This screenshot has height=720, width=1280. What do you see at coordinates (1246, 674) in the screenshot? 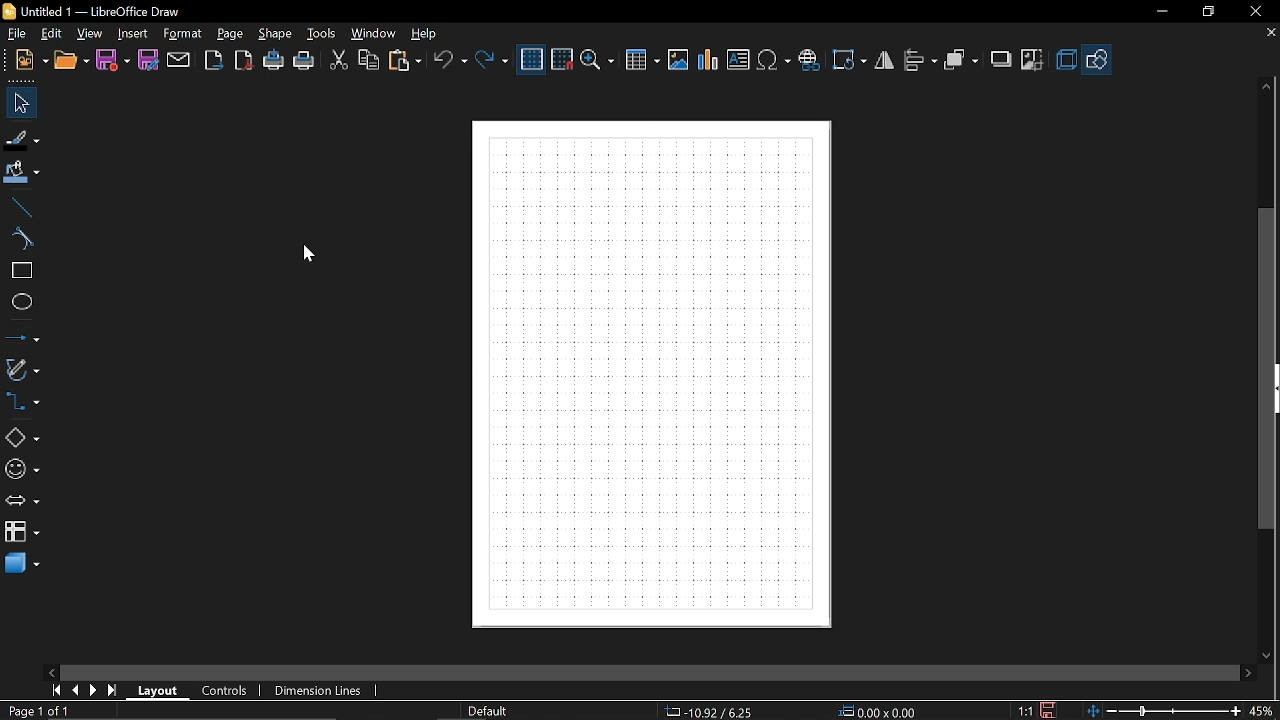
I see `move right` at bounding box center [1246, 674].